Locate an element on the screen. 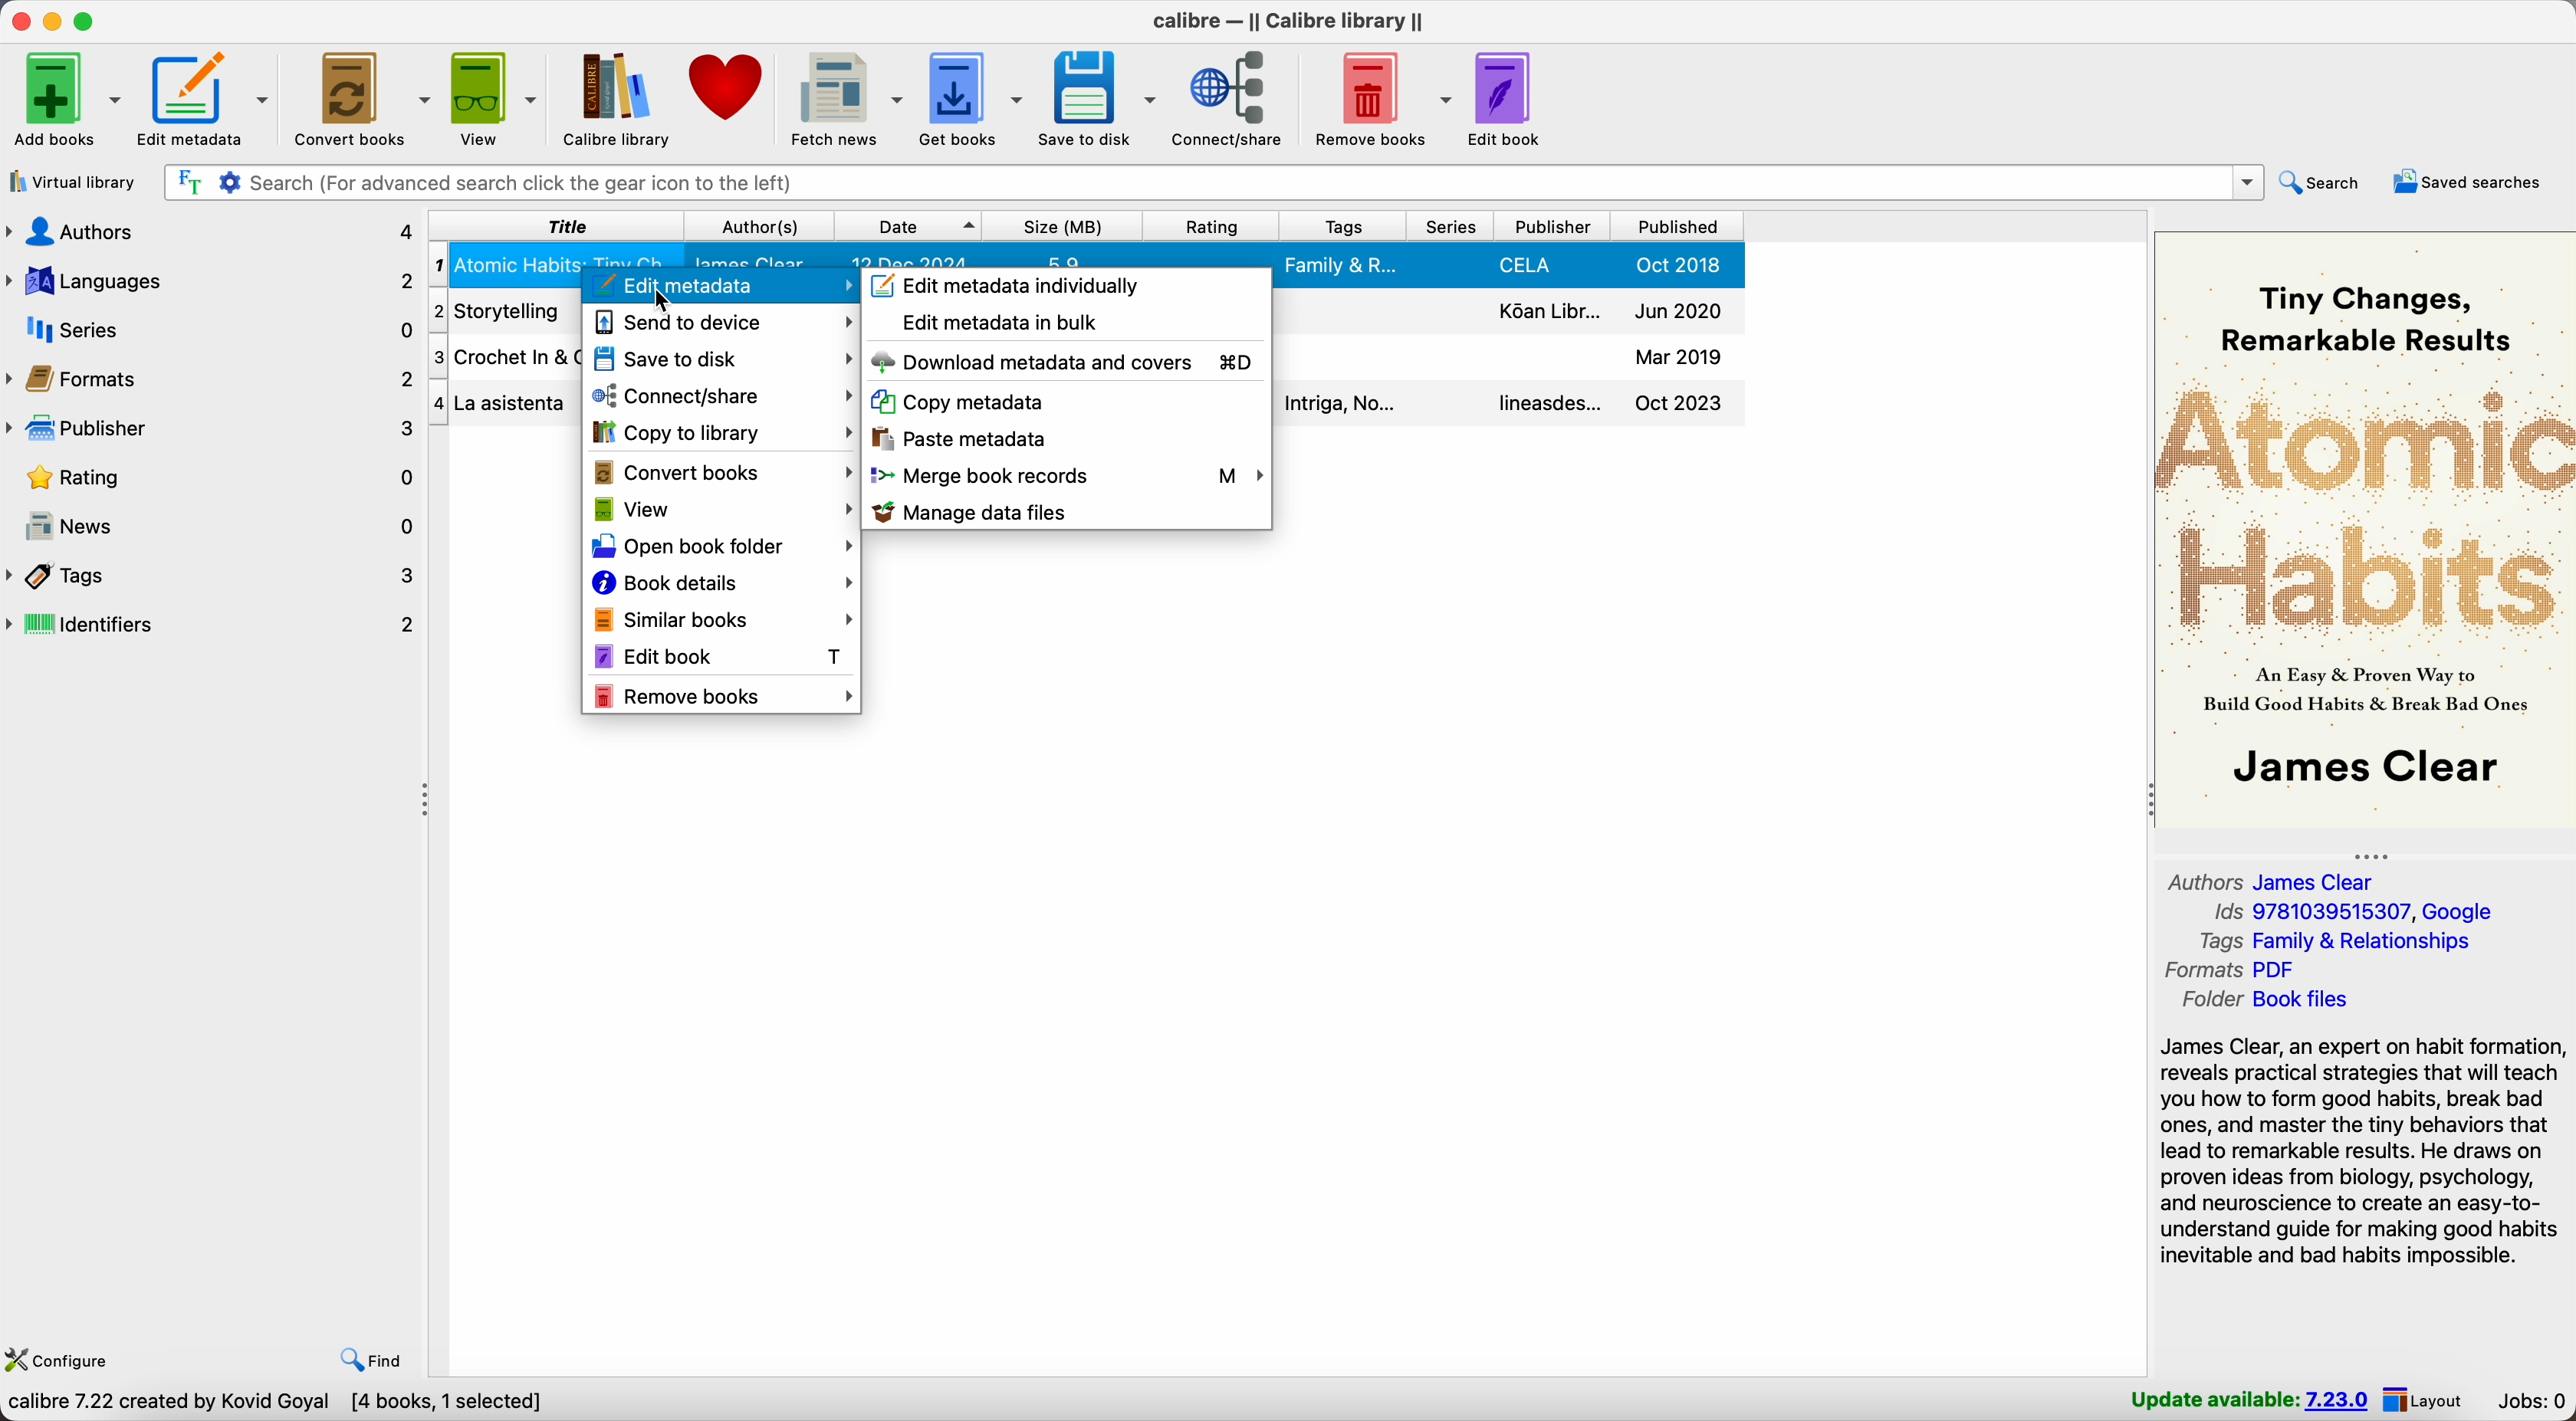  view is located at coordinates (720, 510).